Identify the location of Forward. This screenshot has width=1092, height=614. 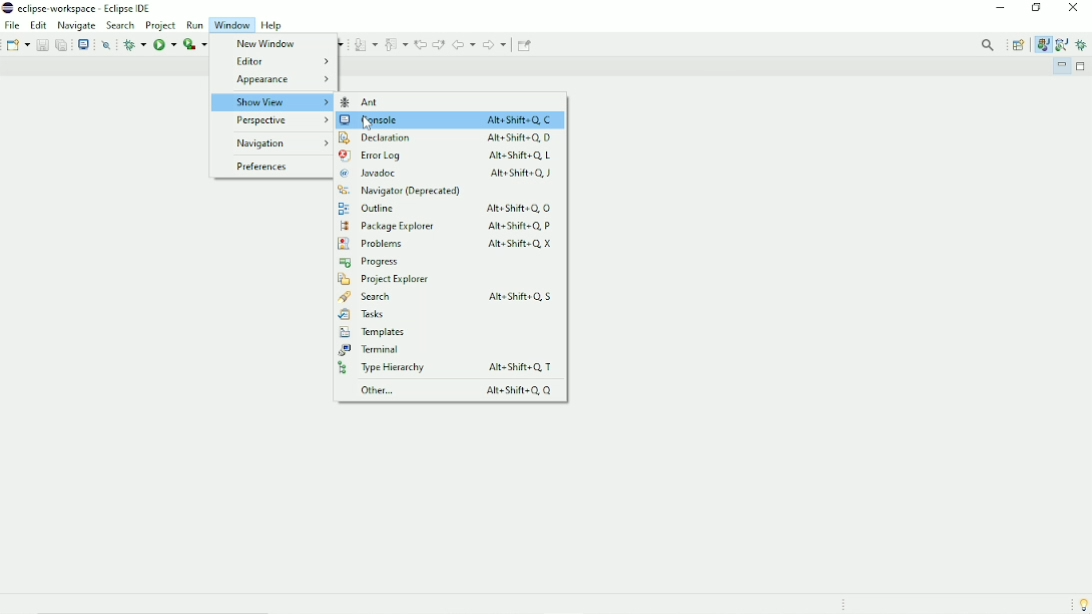
(495, 46).